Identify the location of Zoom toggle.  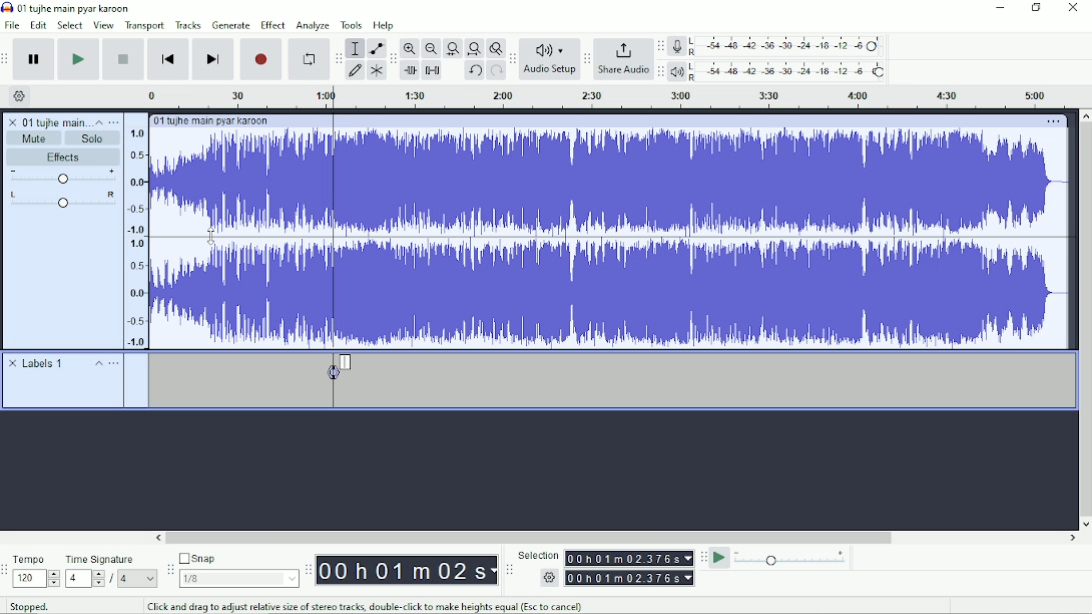
(495, 48).